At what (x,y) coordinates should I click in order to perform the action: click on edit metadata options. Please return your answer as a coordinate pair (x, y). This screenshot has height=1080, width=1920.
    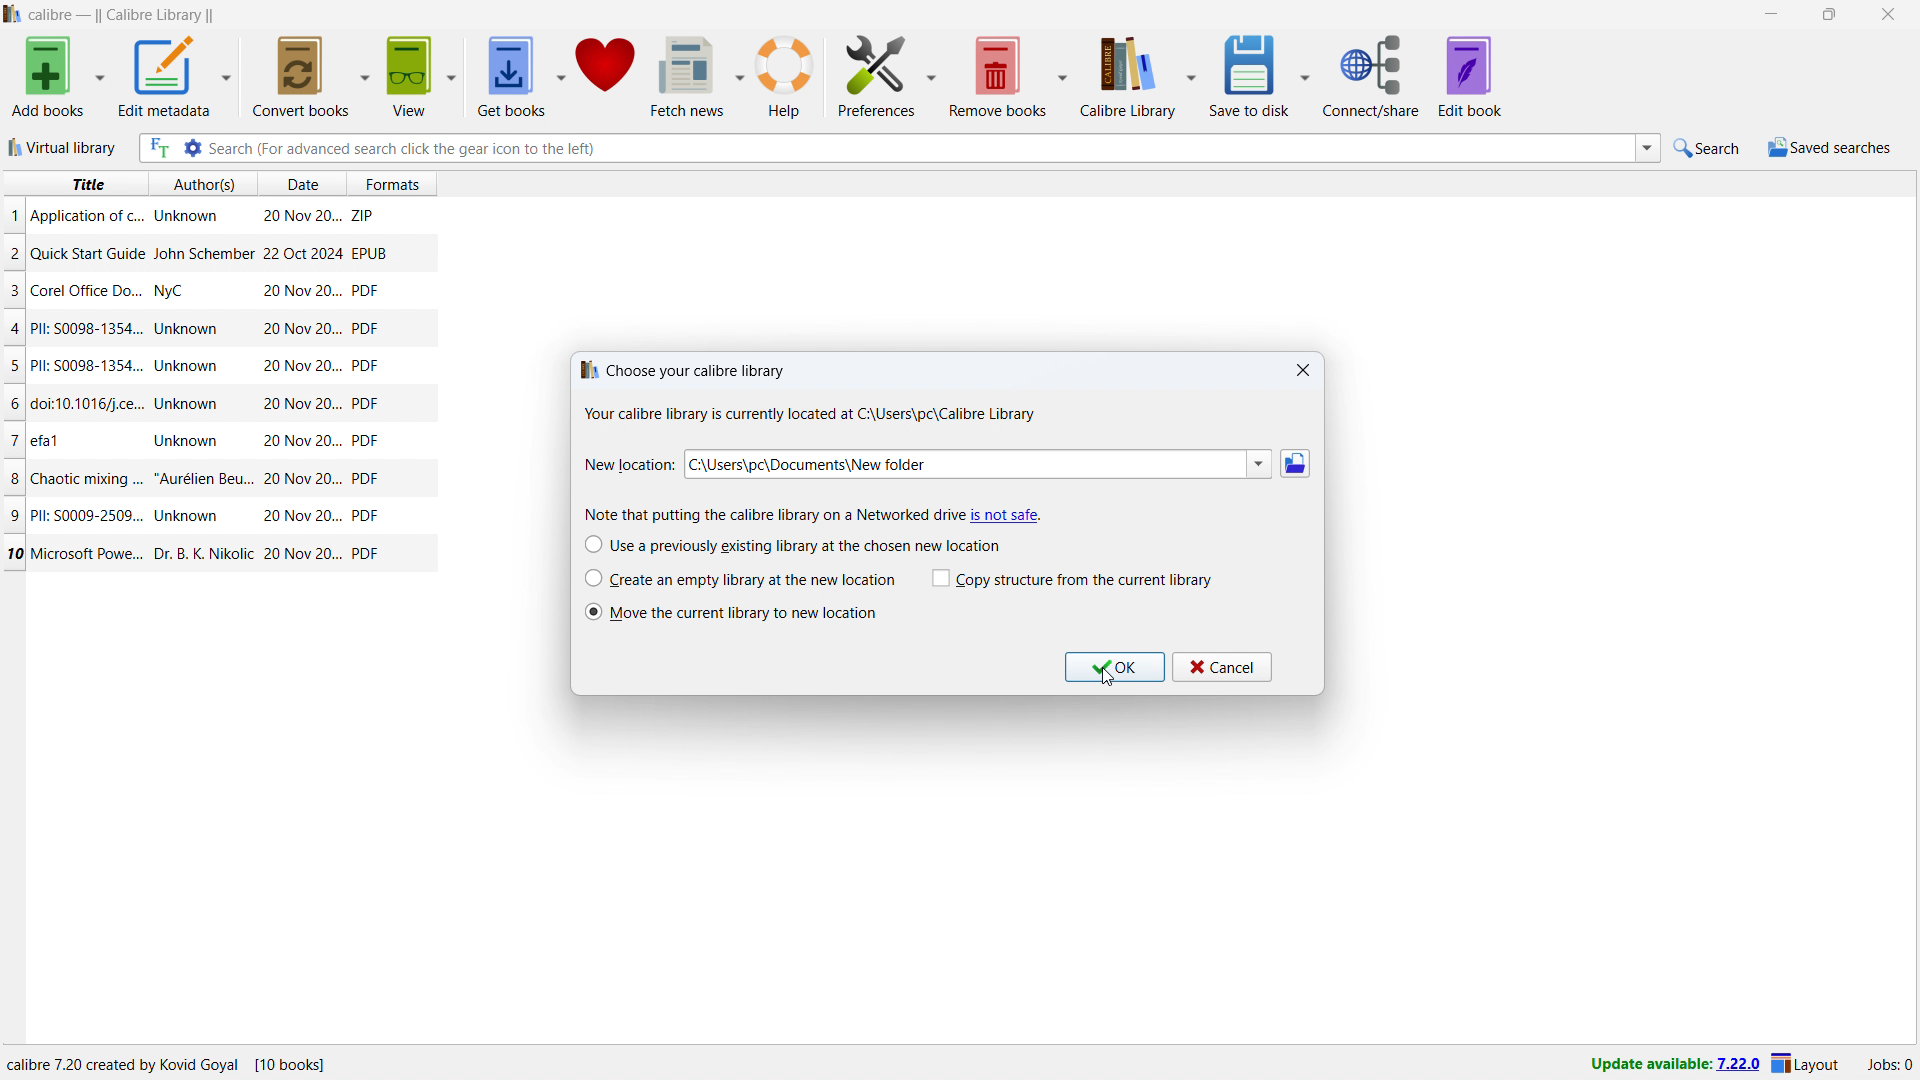
    Looking at the image, I should click on (225, 77).